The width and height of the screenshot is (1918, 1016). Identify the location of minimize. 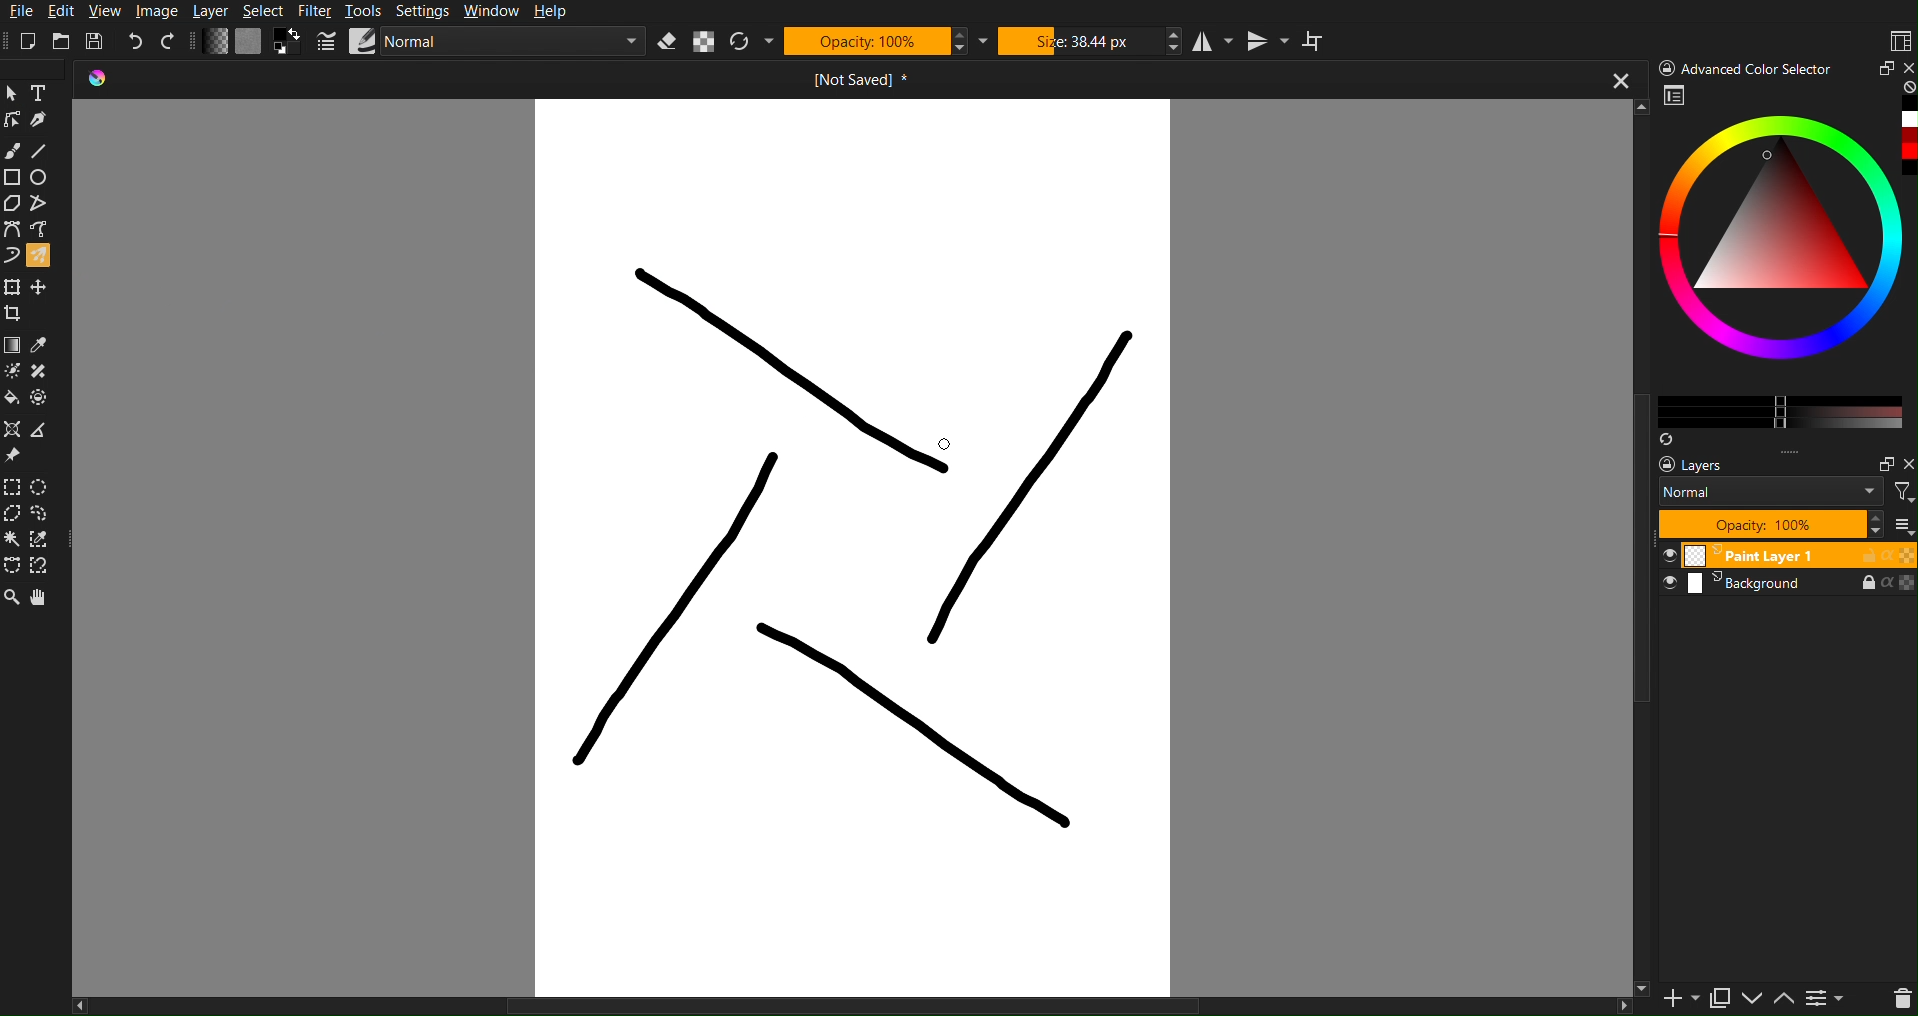
(1879, 461).